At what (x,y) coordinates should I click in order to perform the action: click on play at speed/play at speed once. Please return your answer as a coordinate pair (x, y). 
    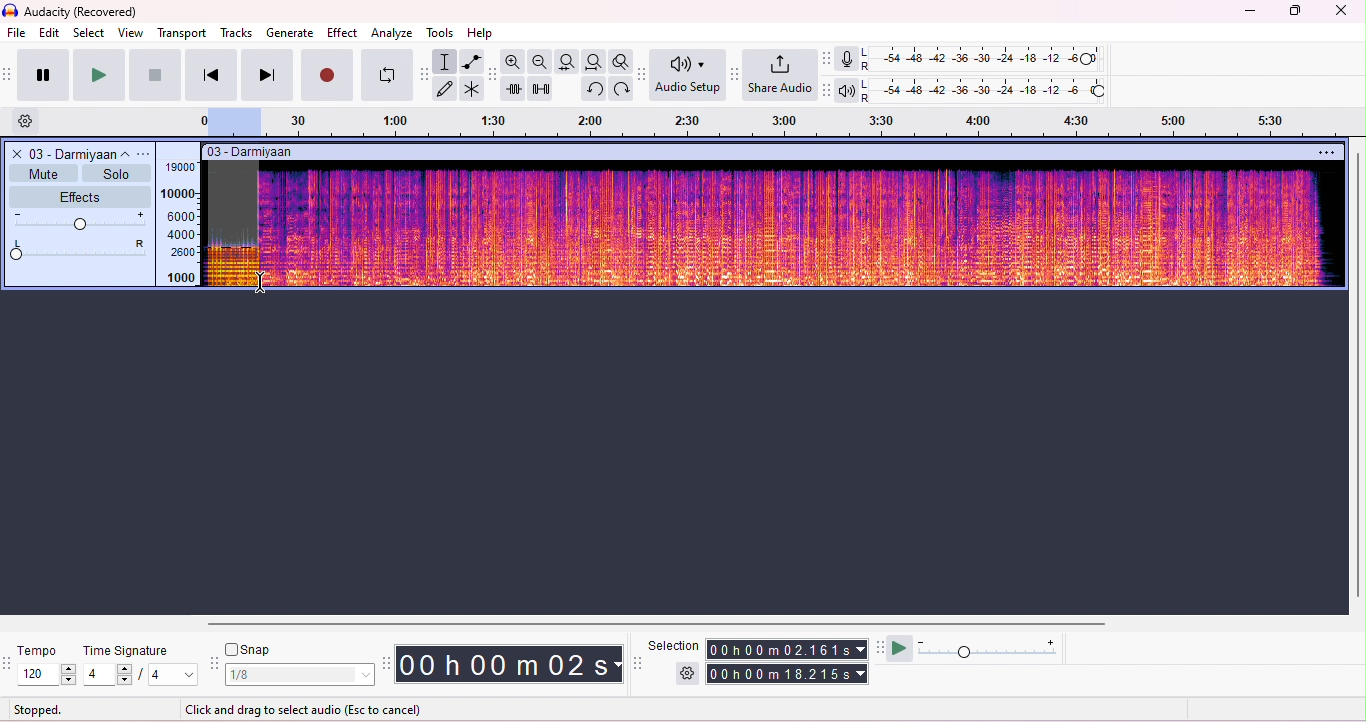
    Looking at the image, I should click on (899, 649).